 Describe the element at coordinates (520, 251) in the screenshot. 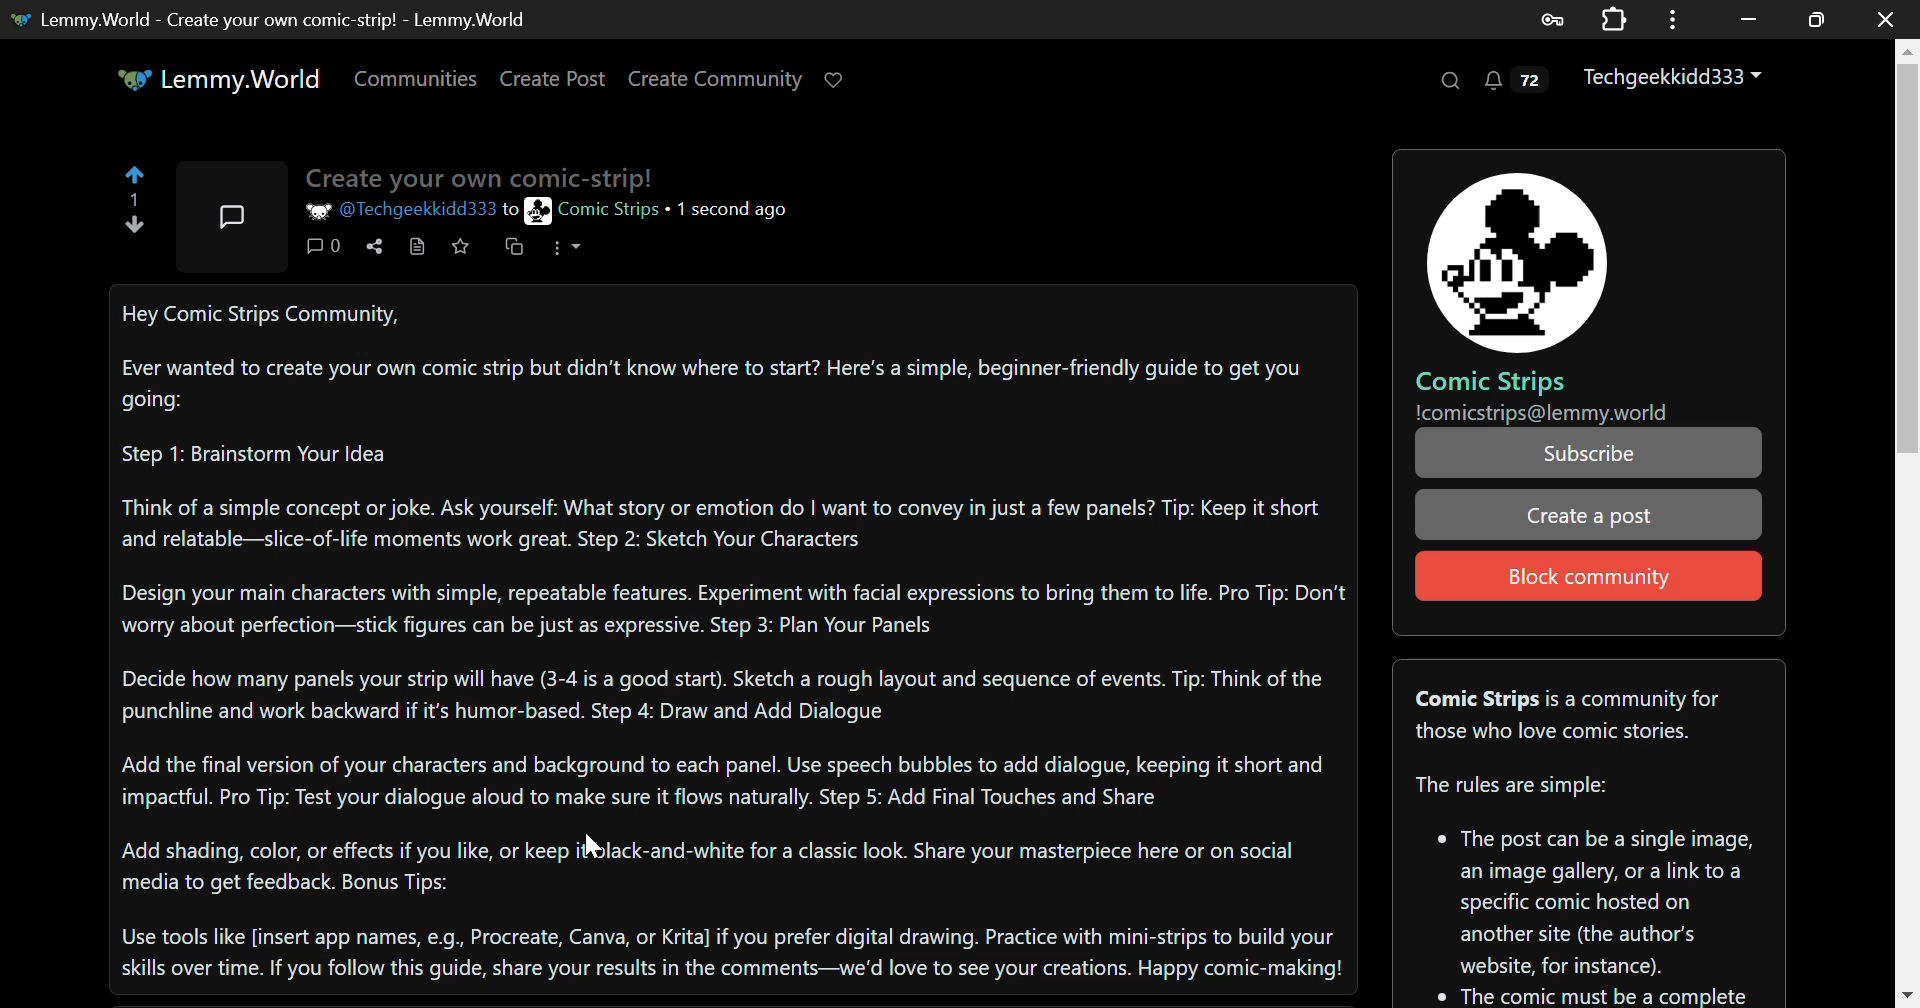

I see `Cross-post` at that location.